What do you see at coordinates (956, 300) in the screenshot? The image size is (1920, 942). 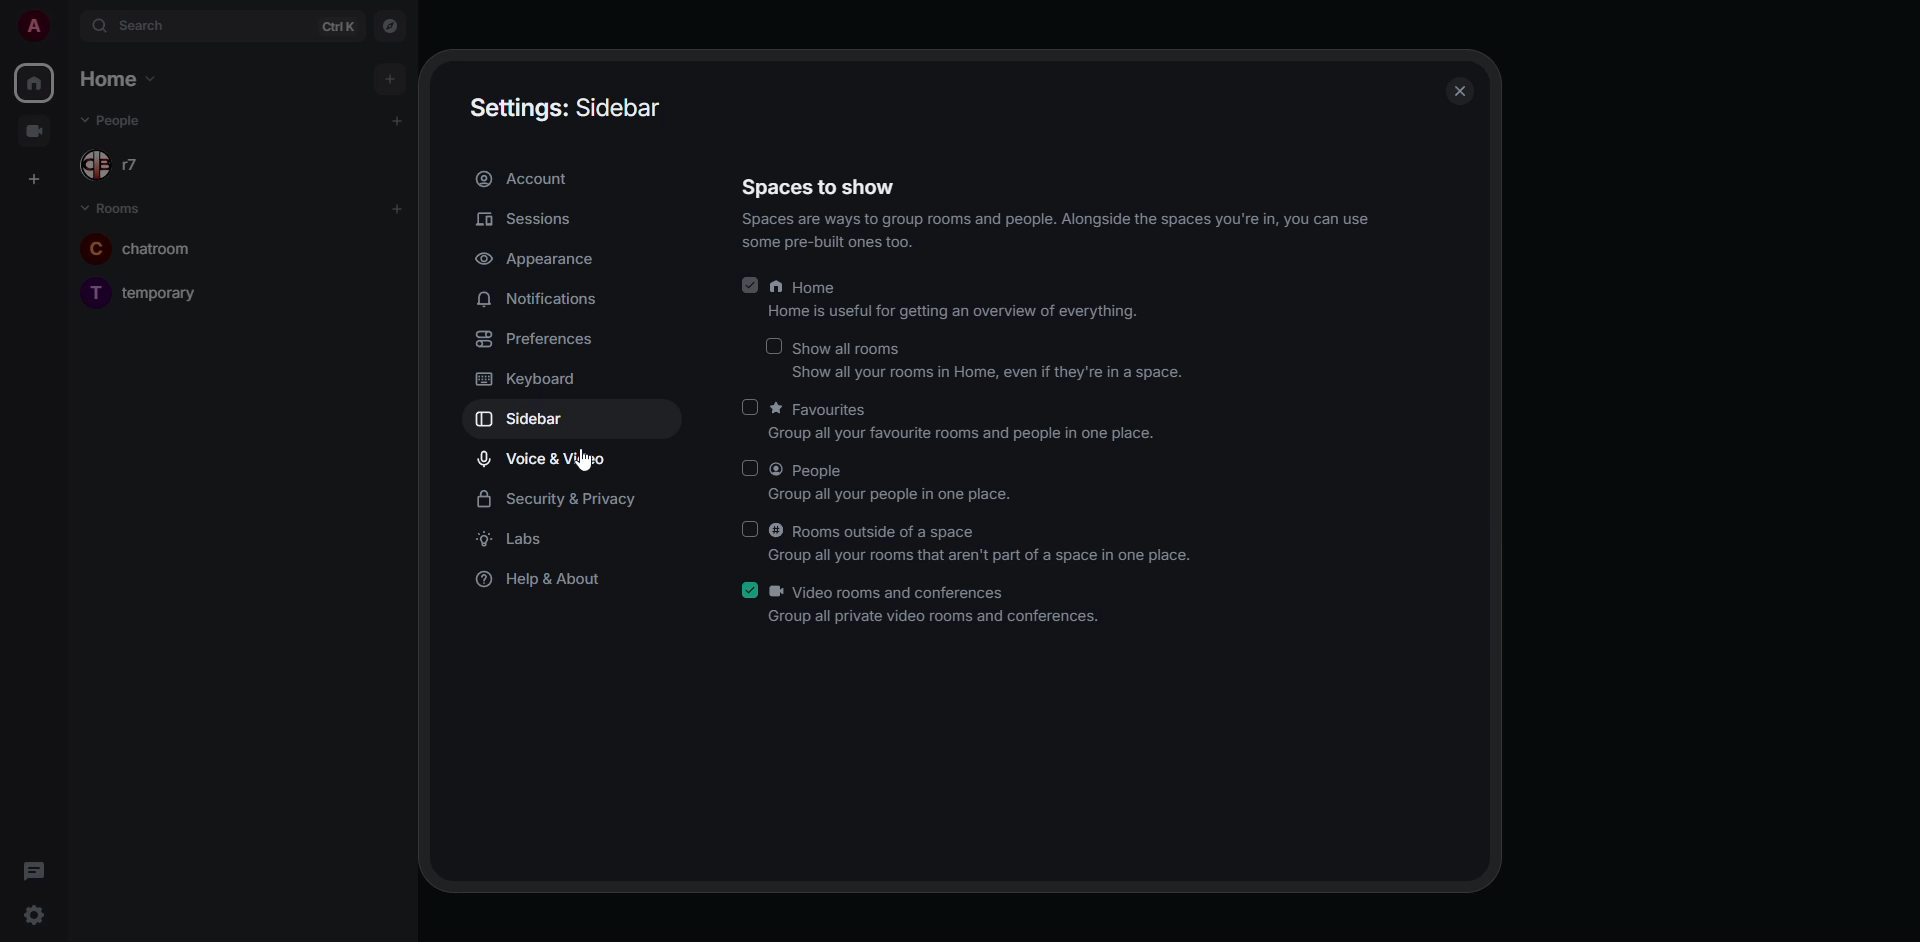 I see `home` at bounding box center [956, 300].